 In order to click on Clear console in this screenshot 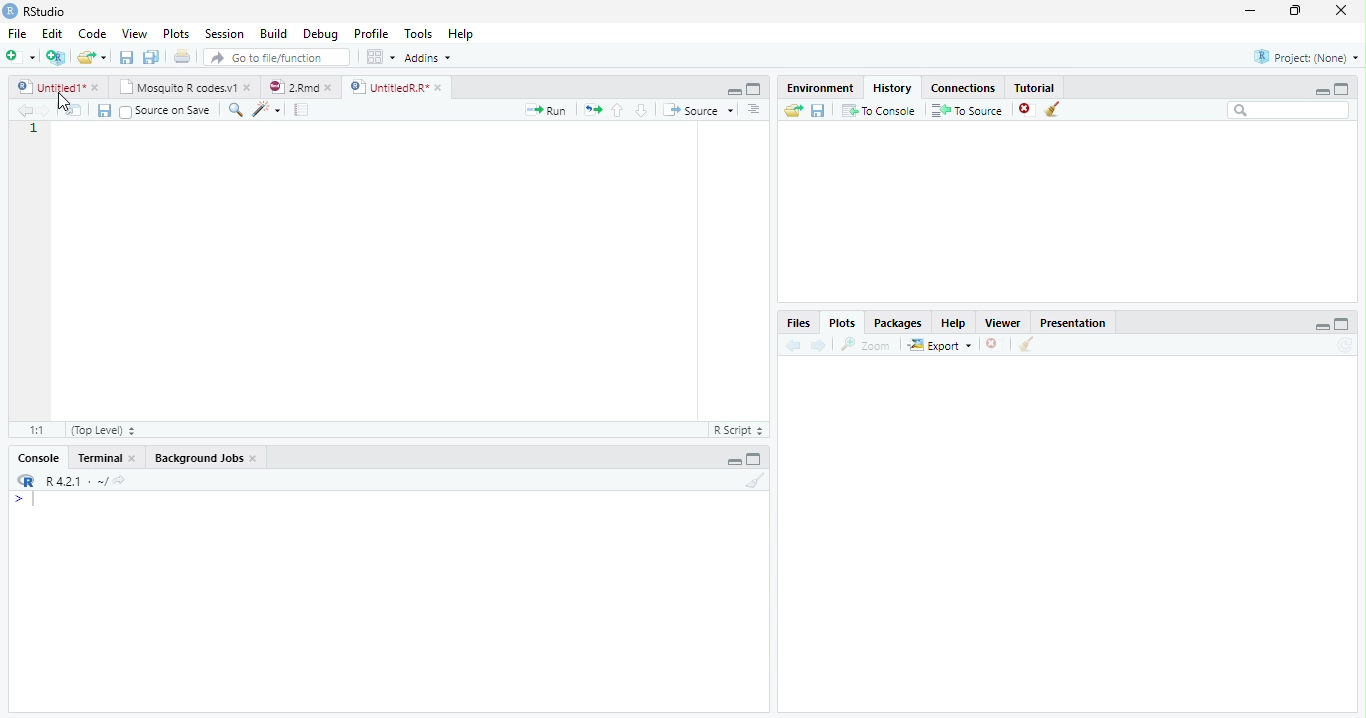, I will do `click(754, 481)`.